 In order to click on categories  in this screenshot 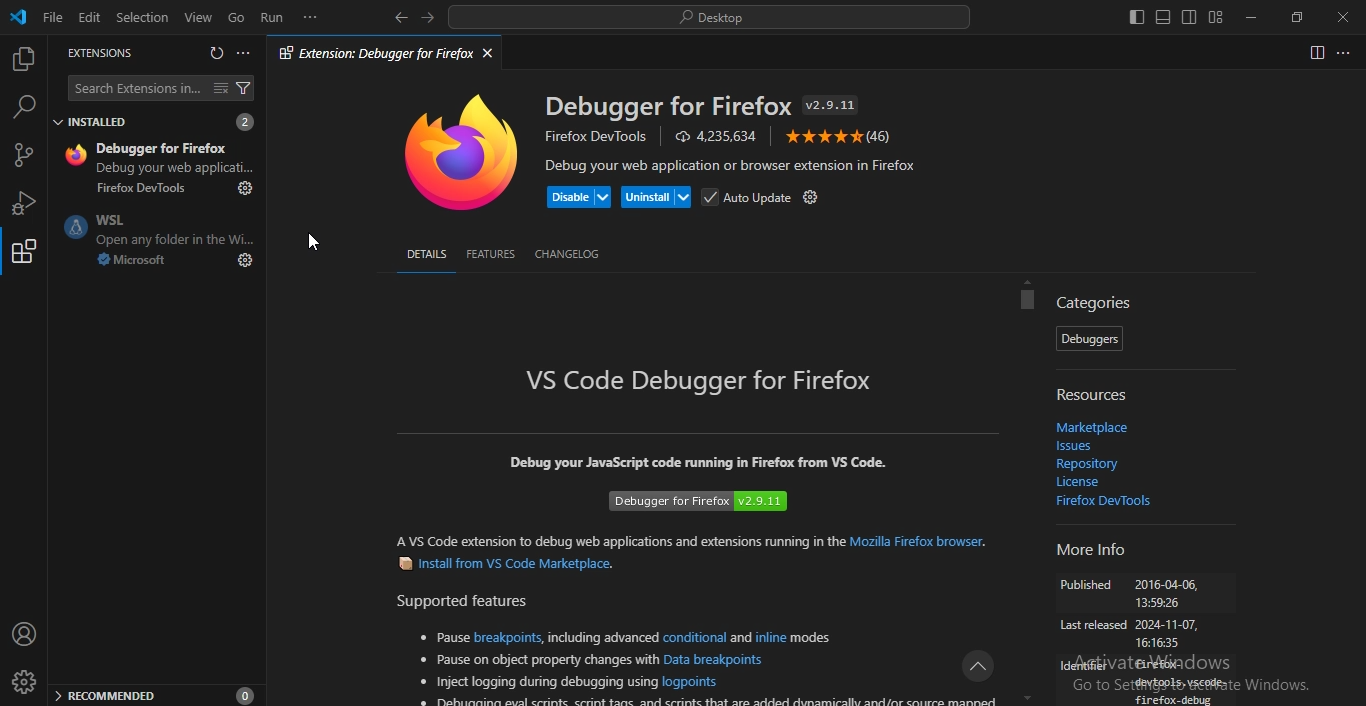, I will do `click(1095, 301)`.